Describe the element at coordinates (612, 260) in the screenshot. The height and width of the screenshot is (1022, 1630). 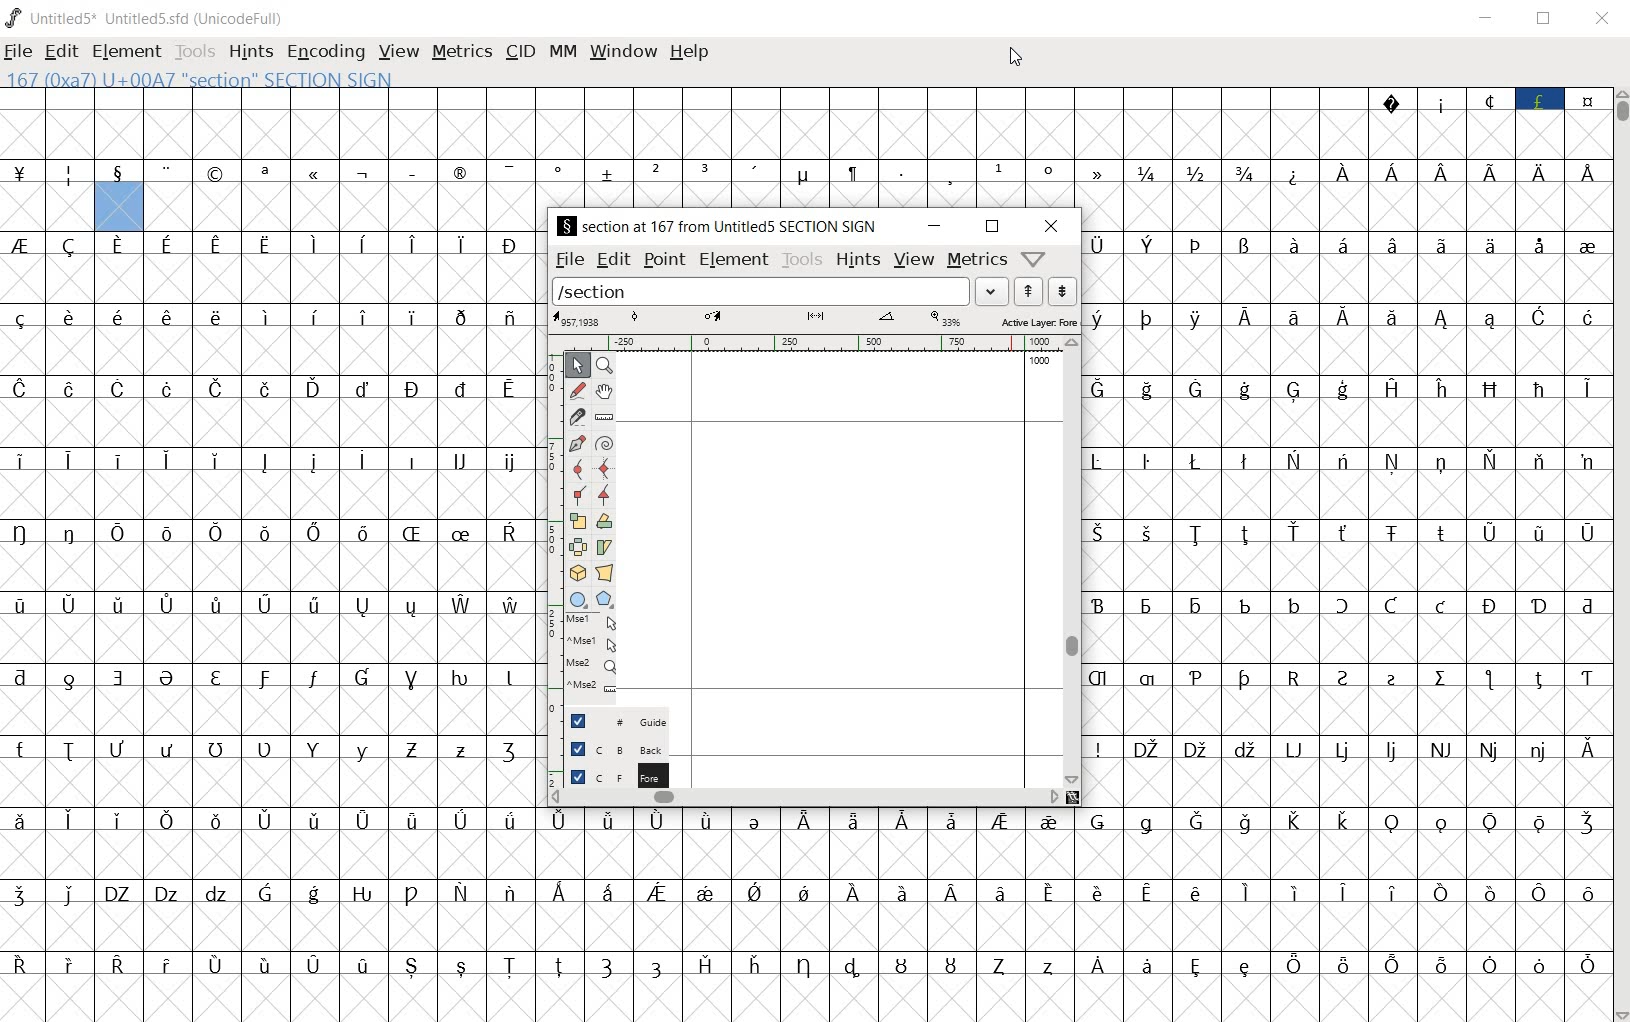
I see `edit` at that location.